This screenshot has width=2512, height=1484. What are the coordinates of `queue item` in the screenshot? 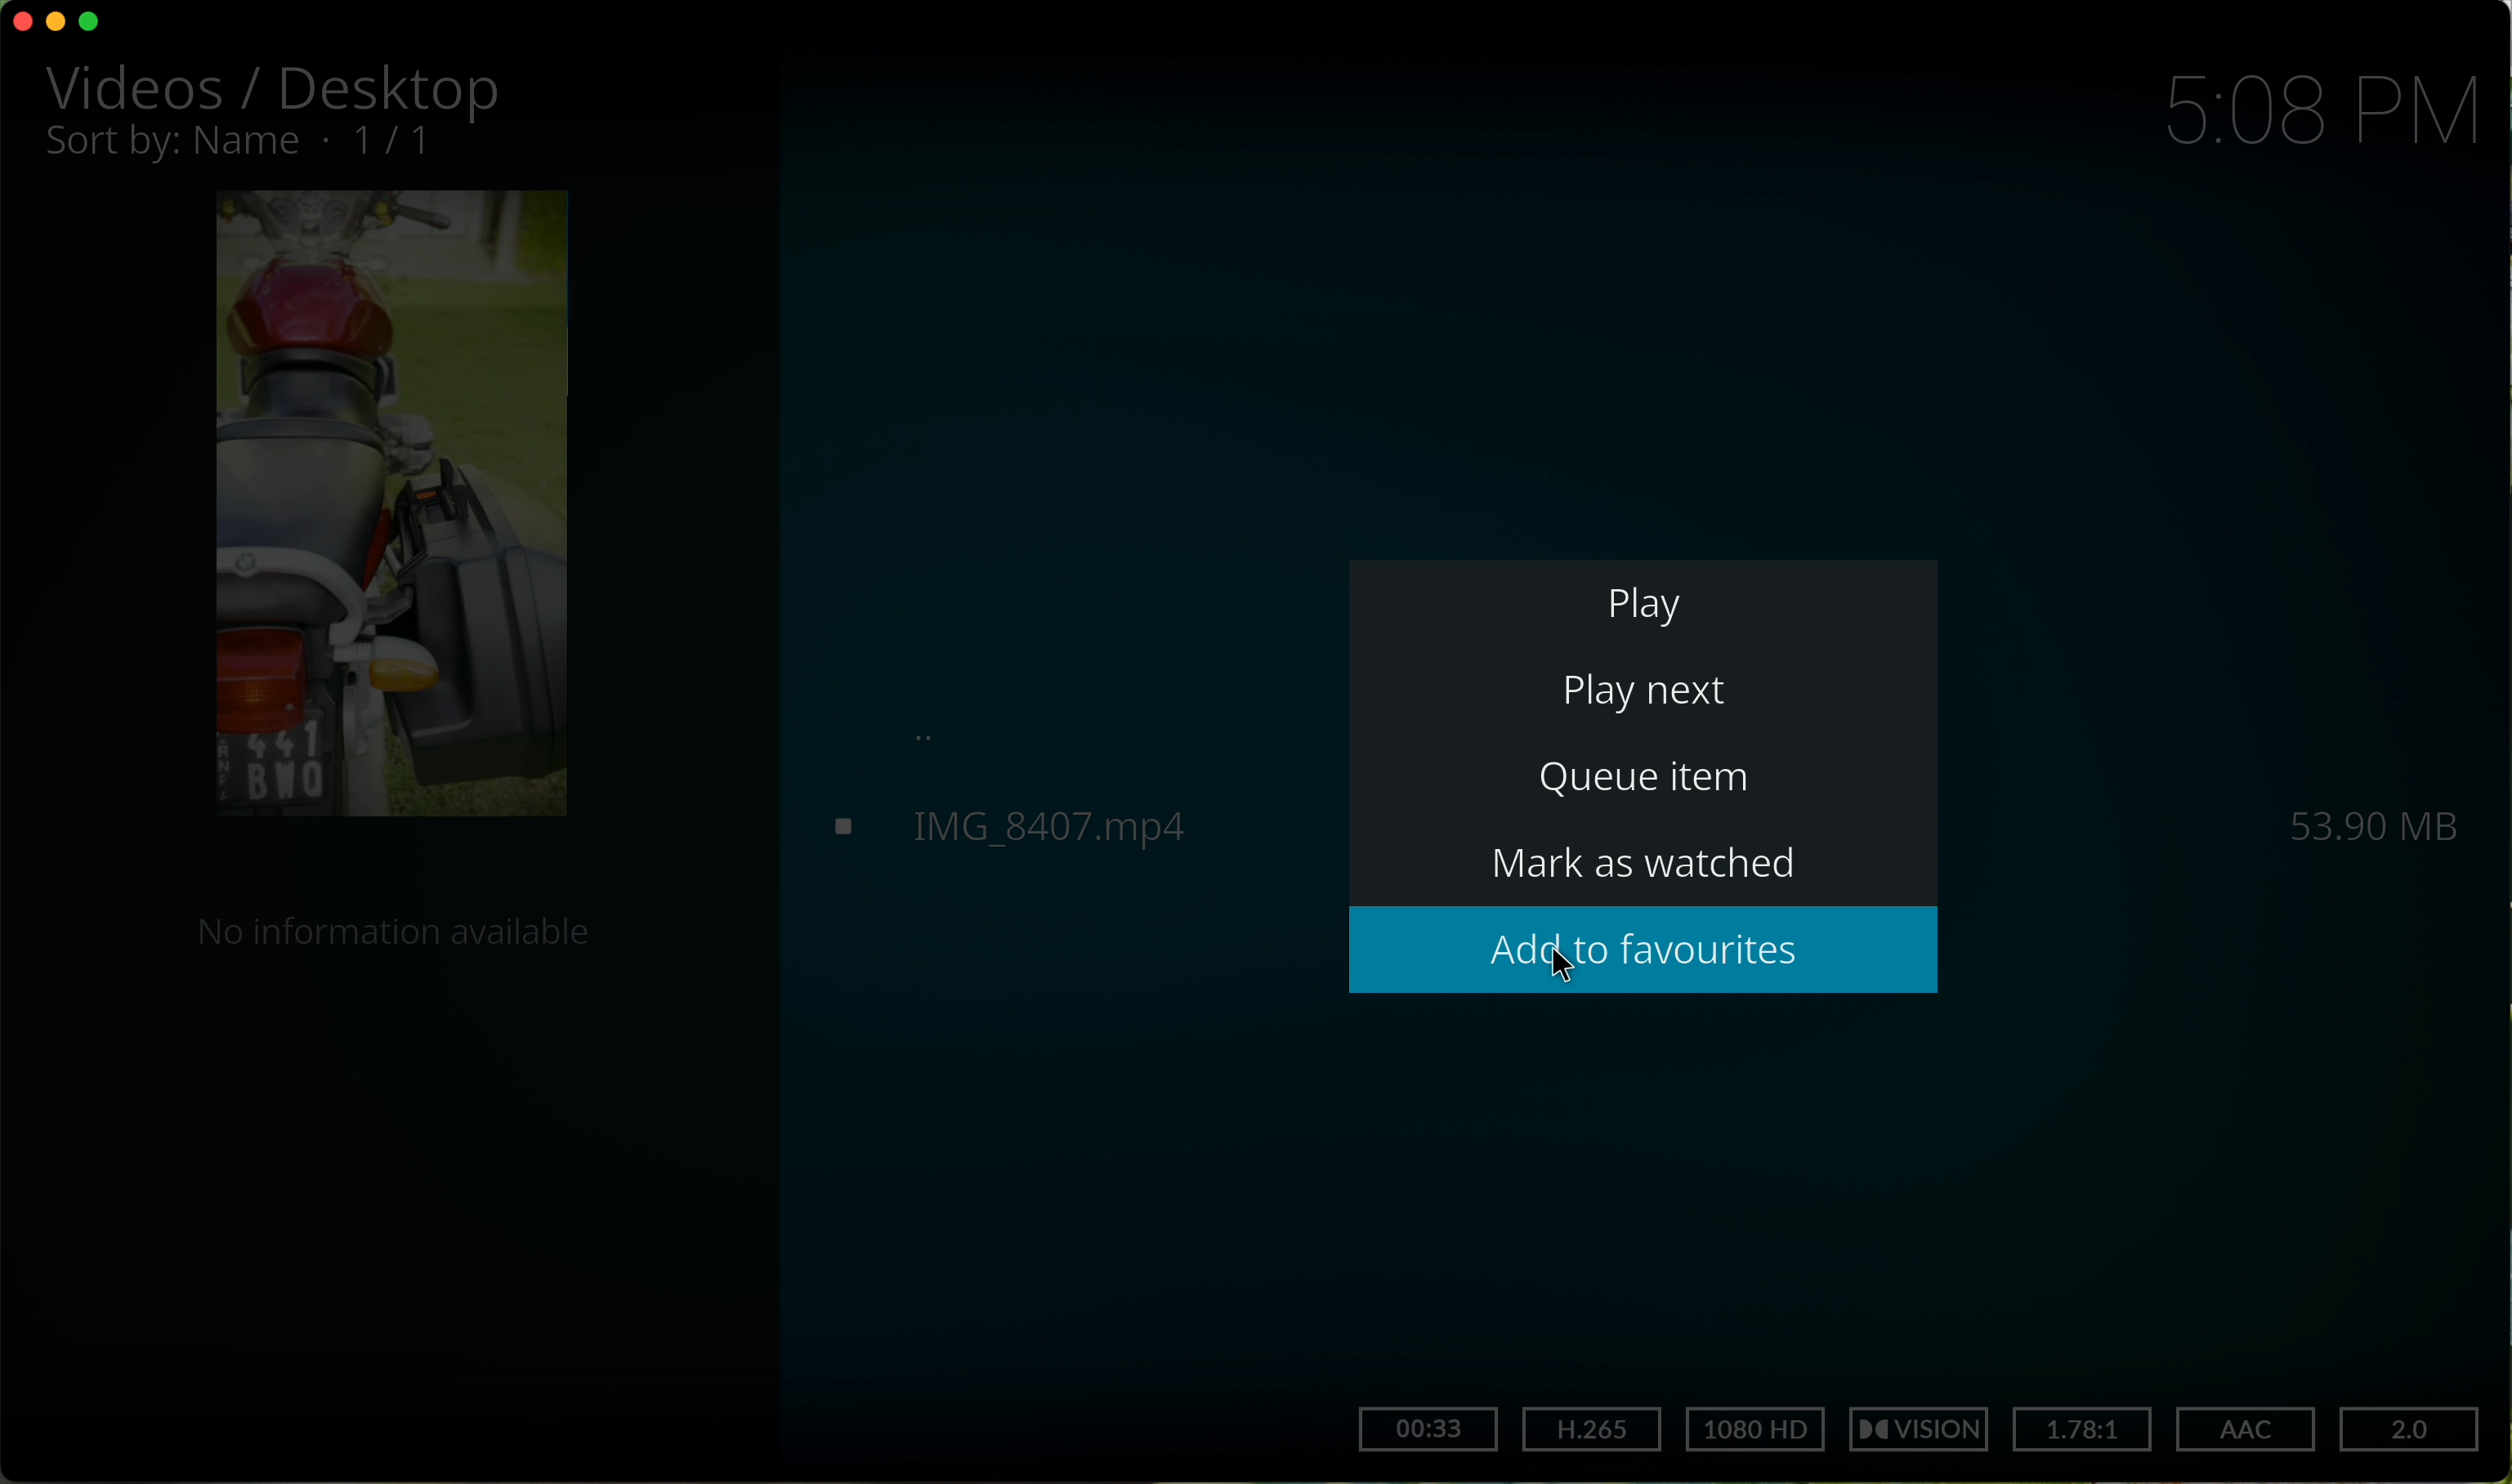 It's located at (1650, 788).